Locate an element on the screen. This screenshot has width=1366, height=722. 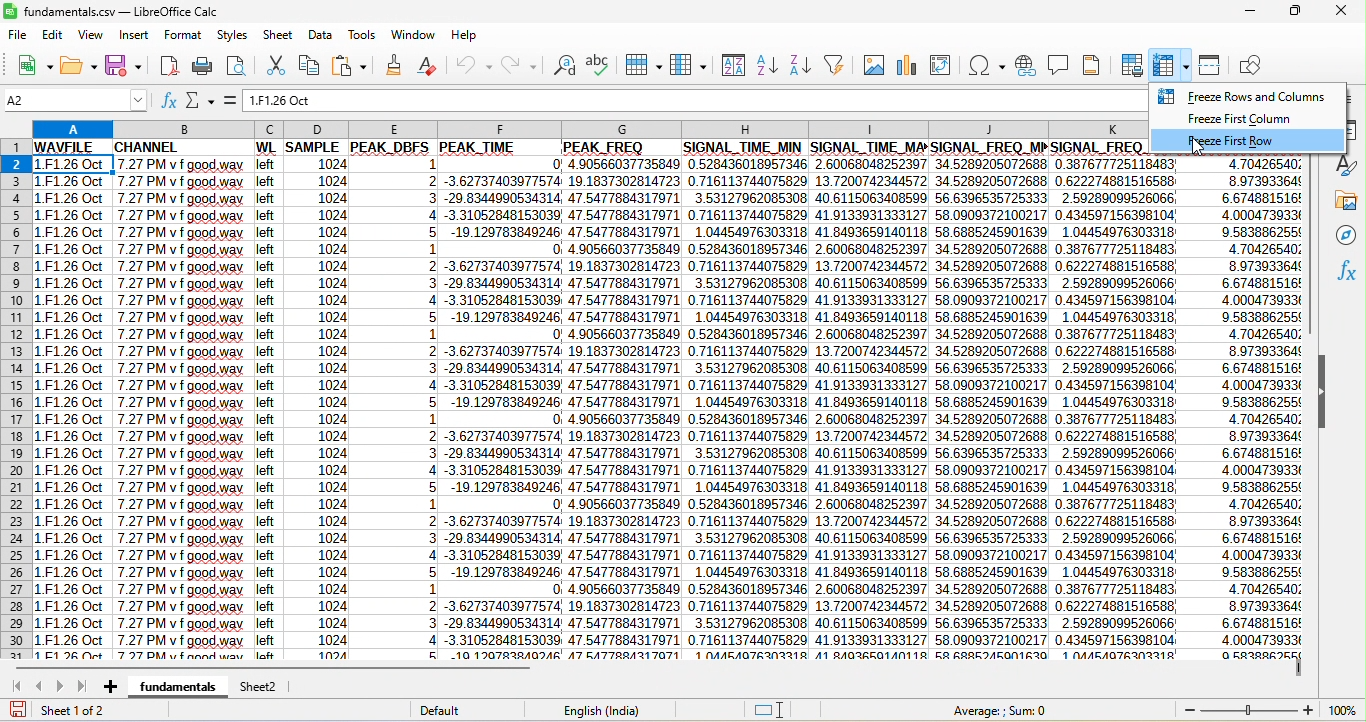
styles is located at coordinates (1343, 167).